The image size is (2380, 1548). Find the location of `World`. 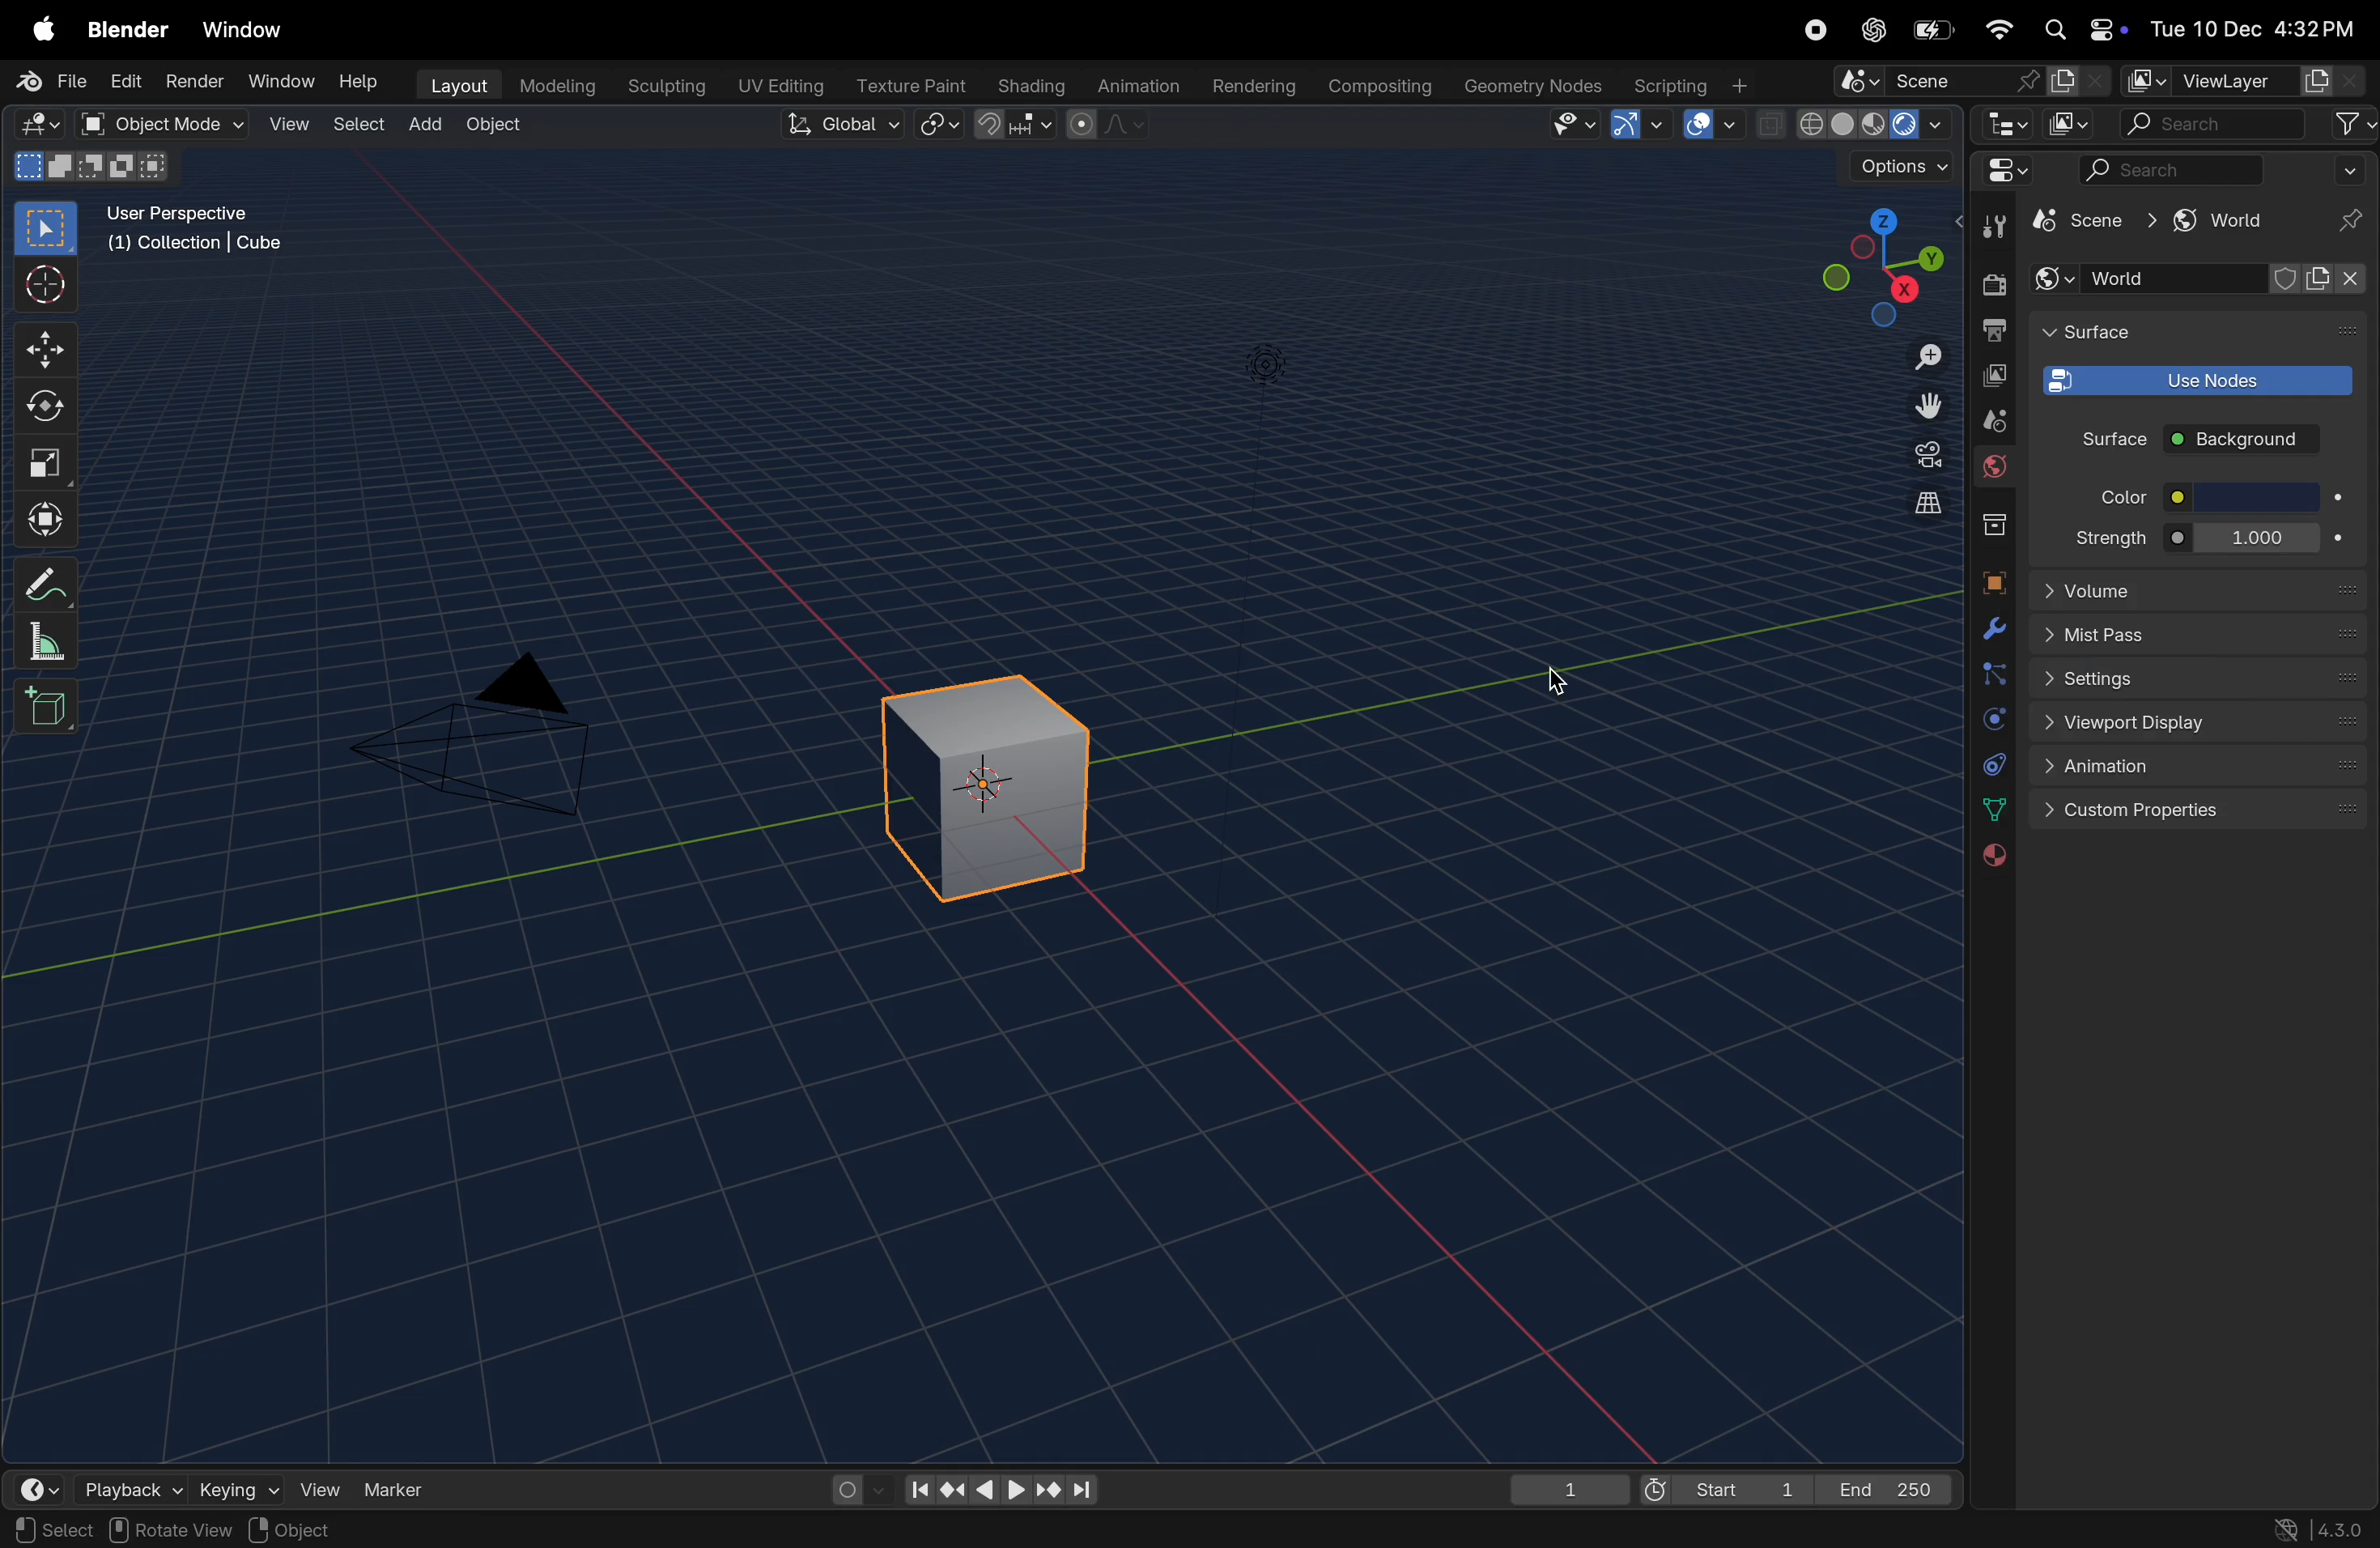

World is located at coordinates (1994, 470).